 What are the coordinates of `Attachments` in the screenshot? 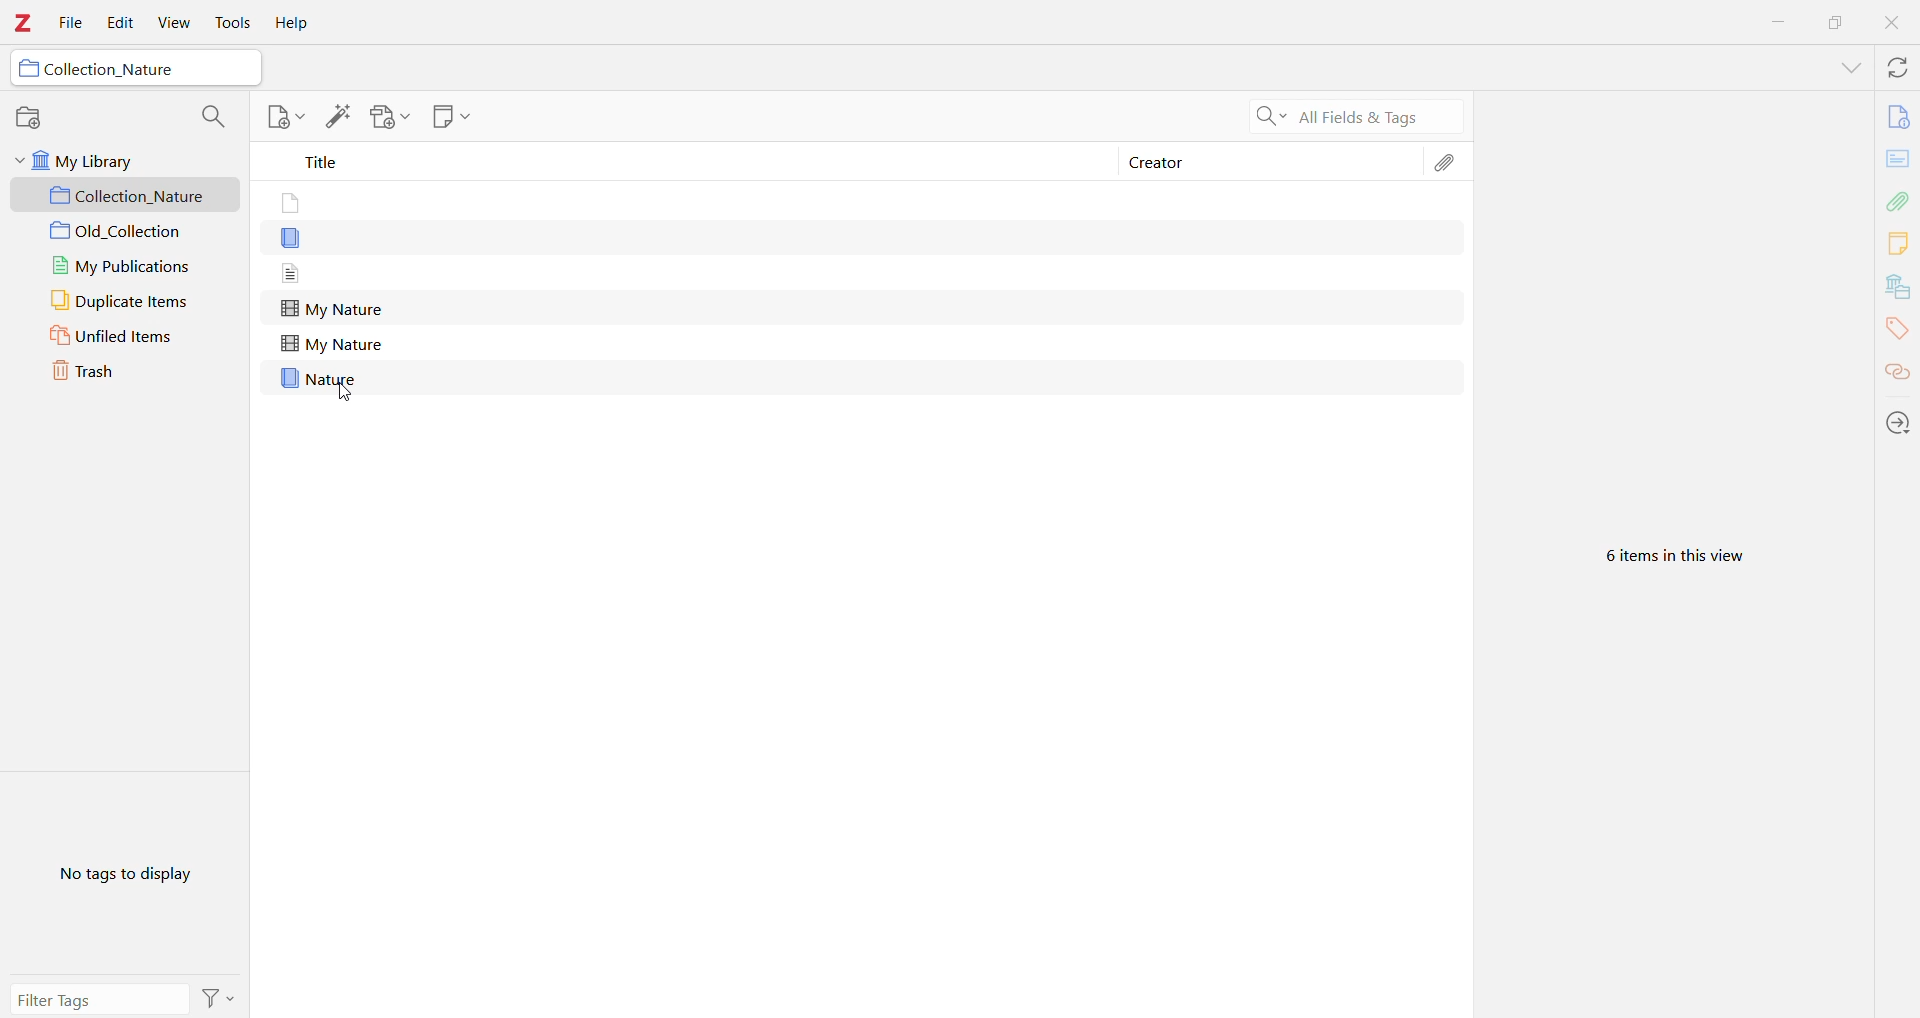 It's located at (1898, 201).